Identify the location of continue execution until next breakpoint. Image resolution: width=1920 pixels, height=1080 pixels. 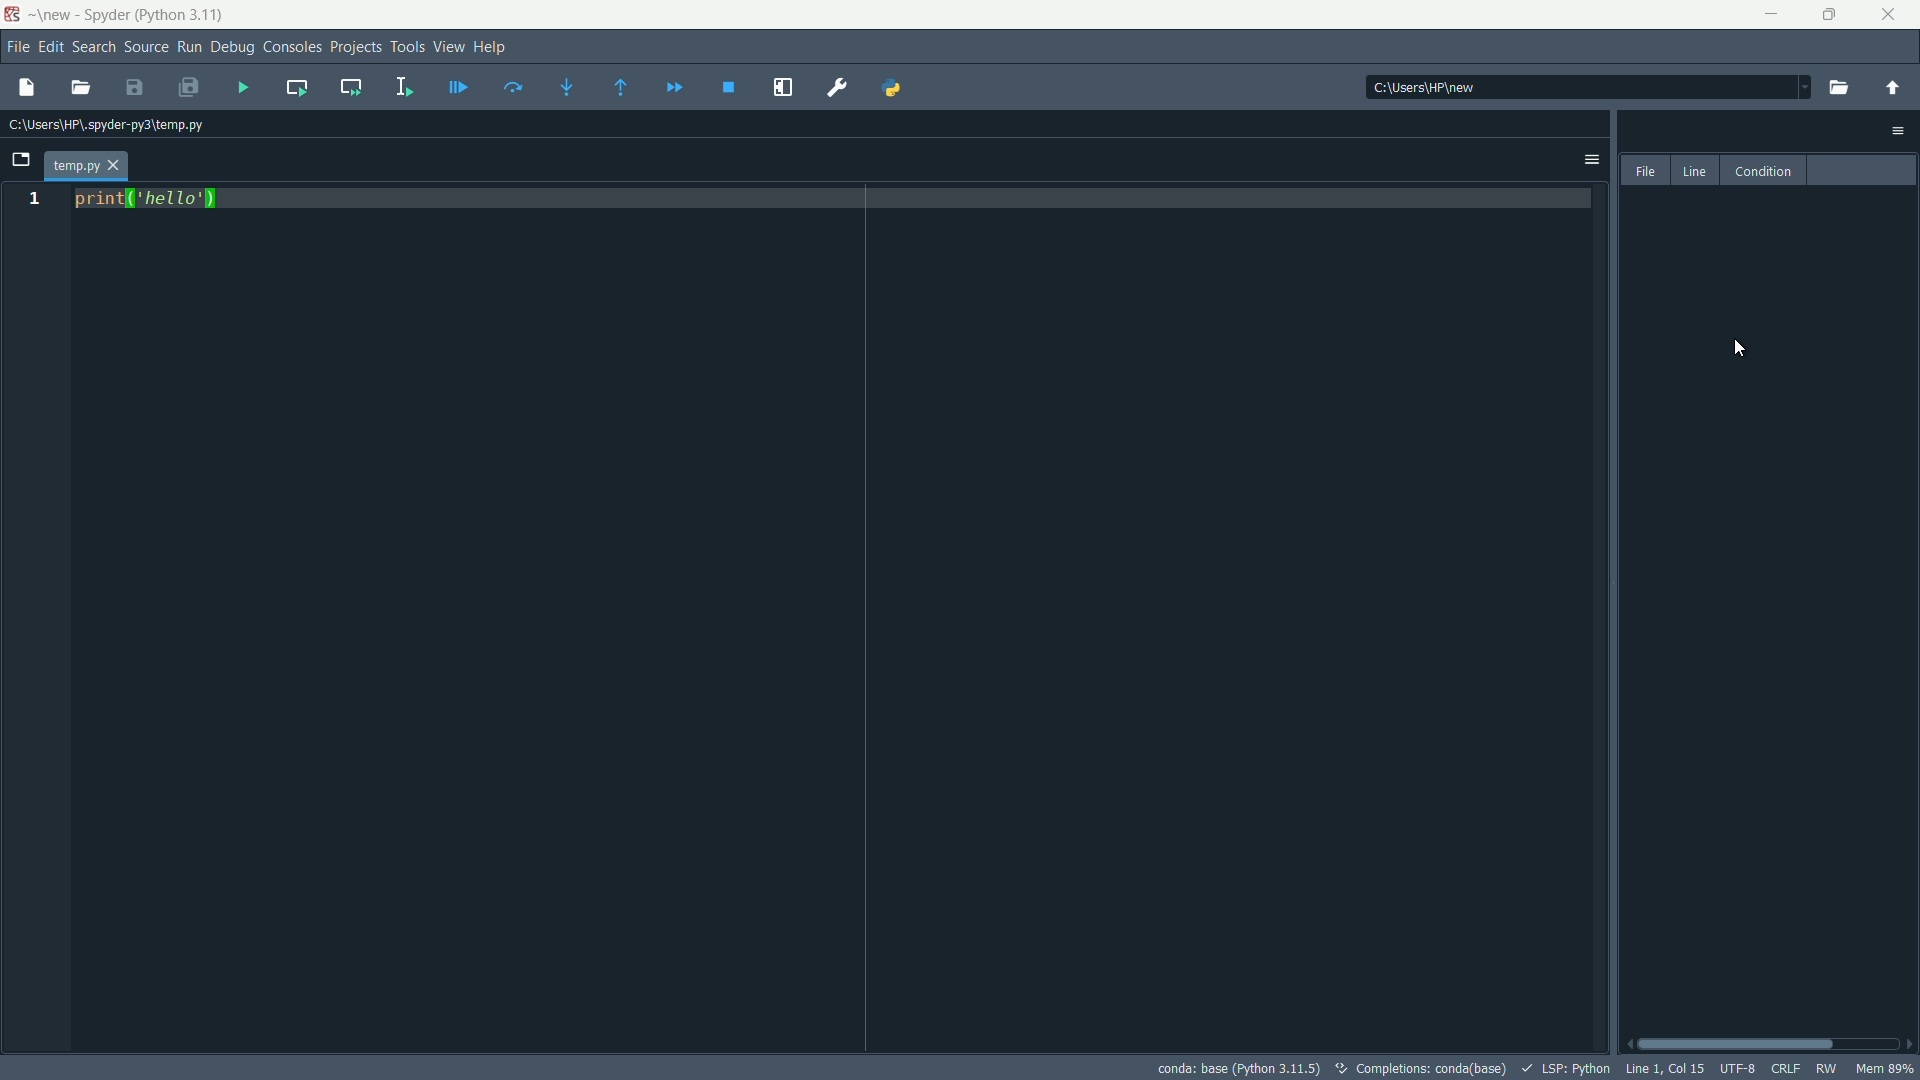
(673, 88).